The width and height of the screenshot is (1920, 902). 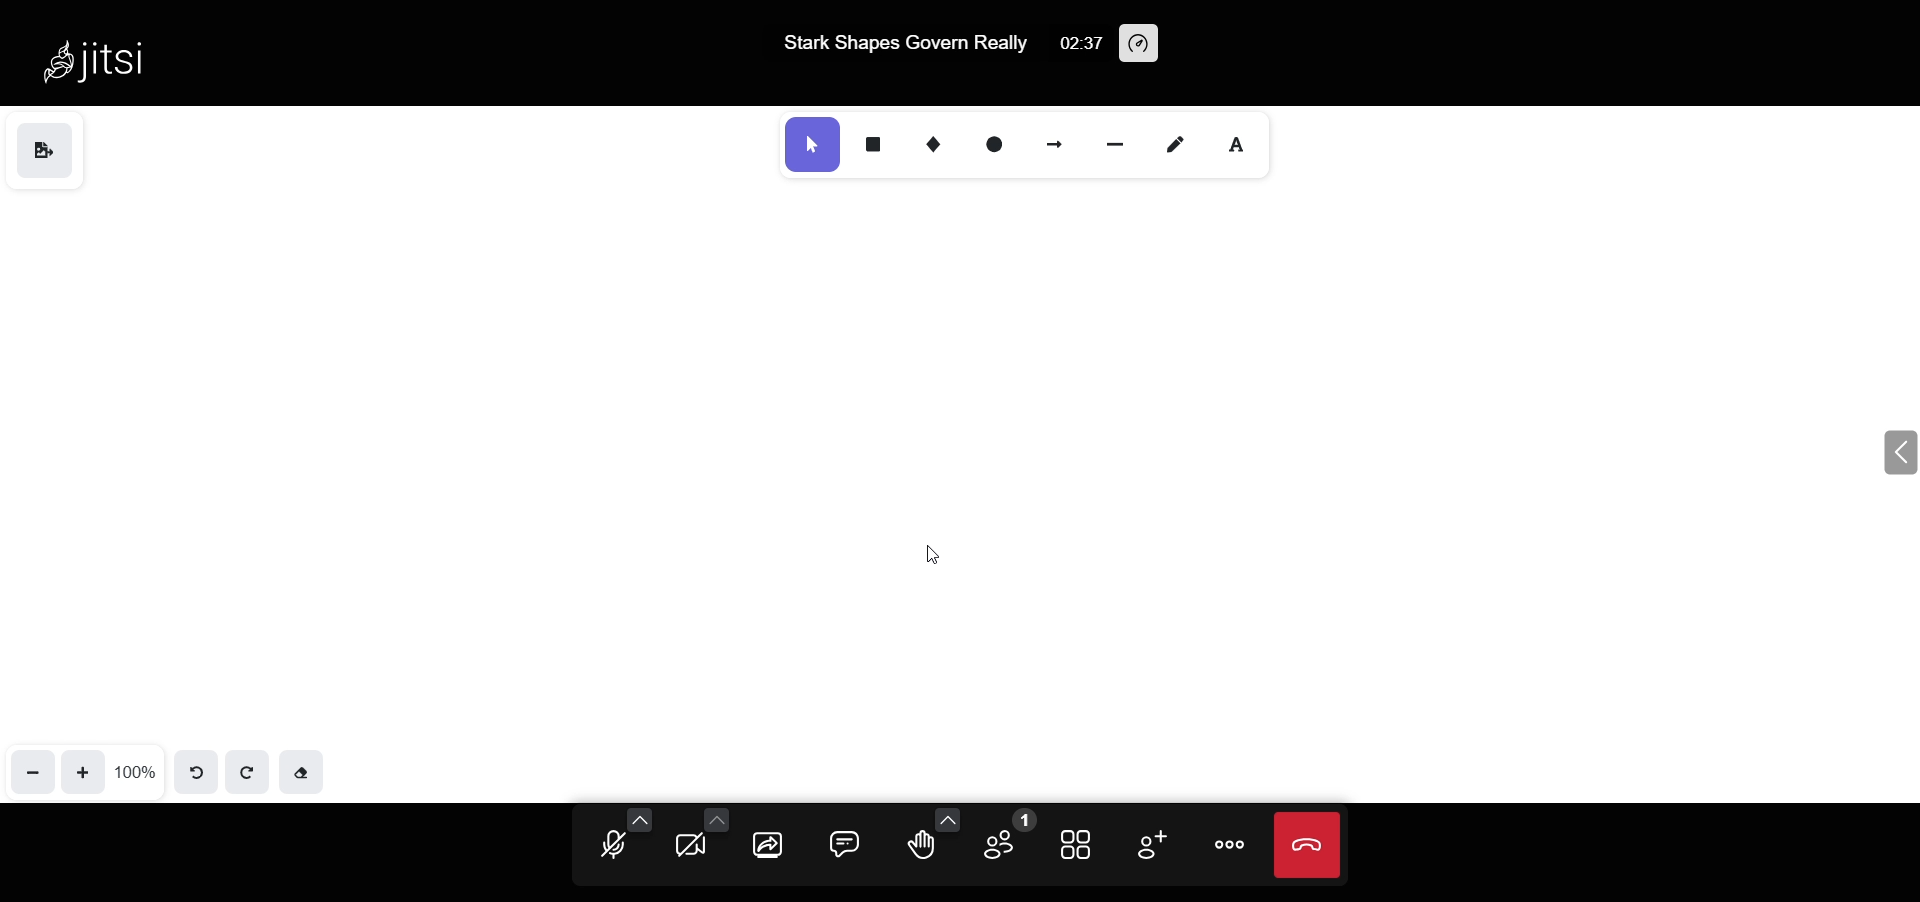 I want to click on invite people, so click(x=1146, y=843).